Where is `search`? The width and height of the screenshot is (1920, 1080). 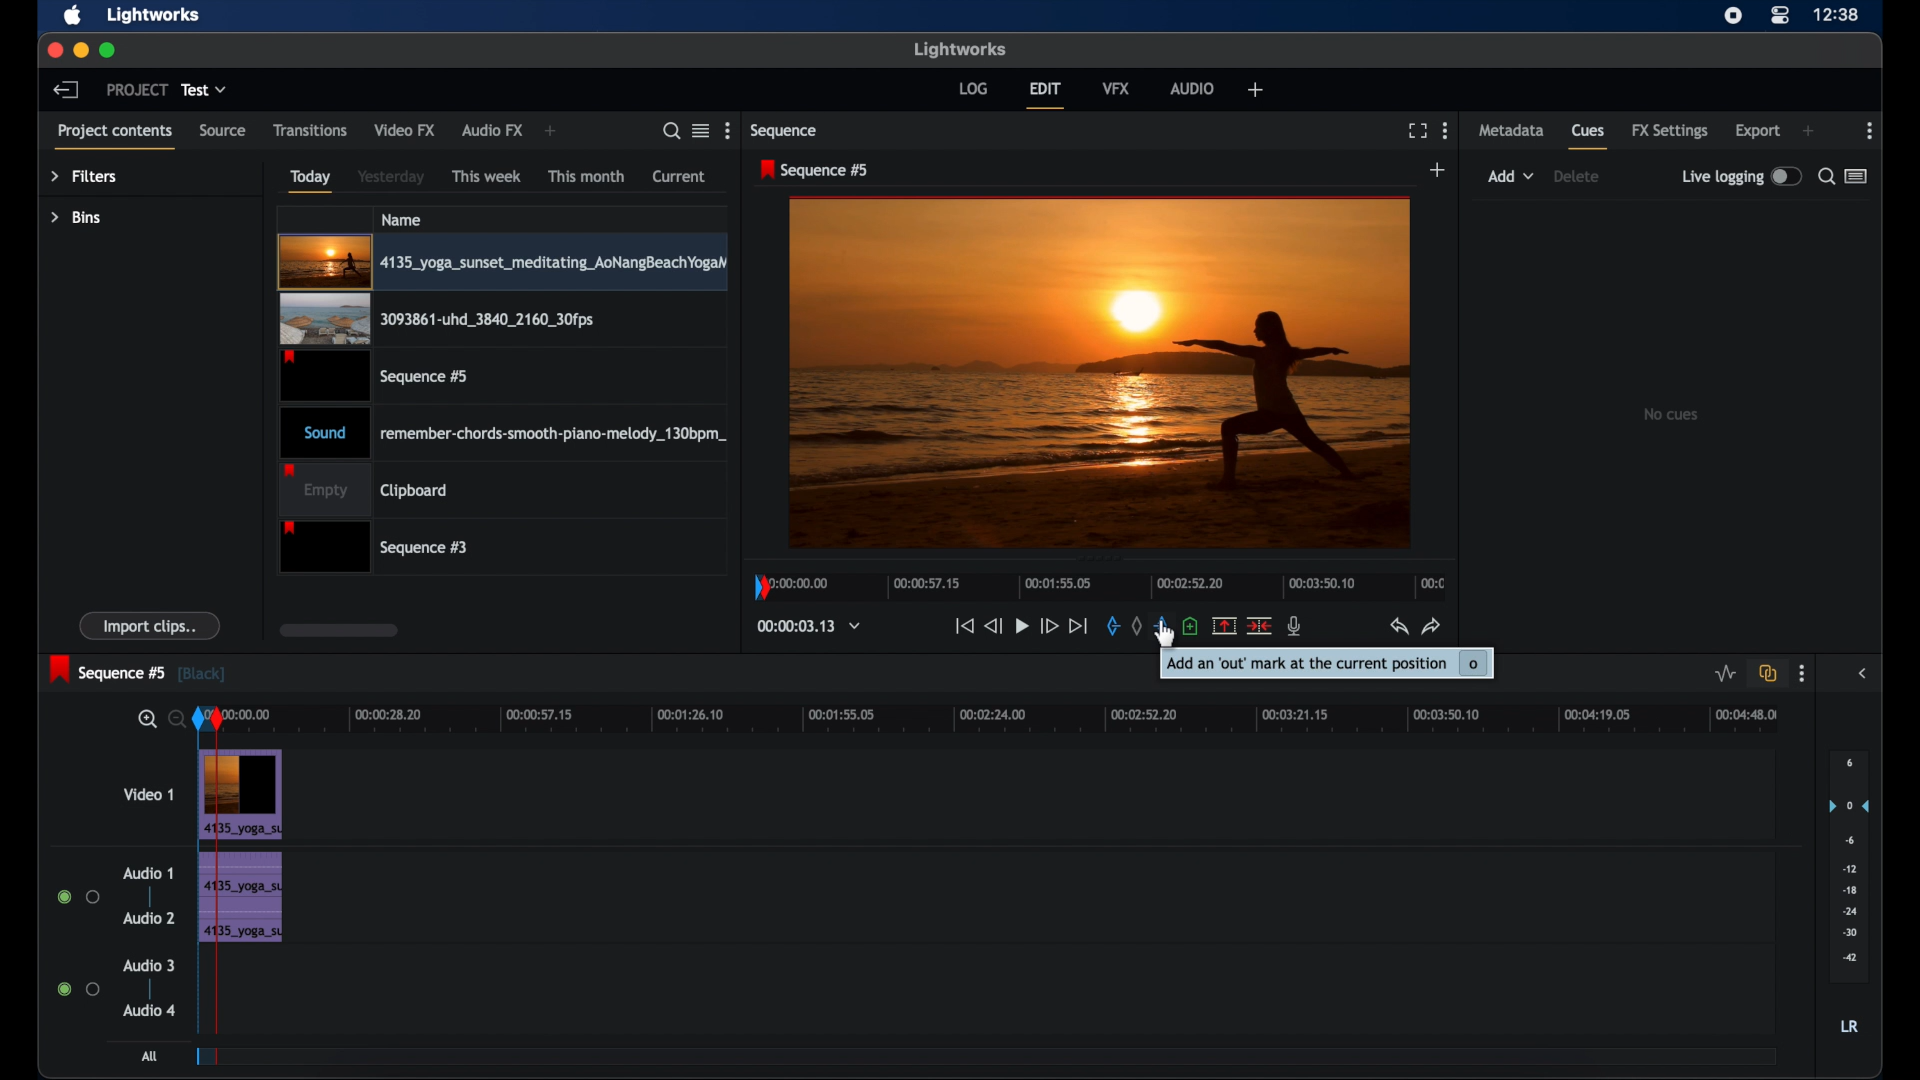 search is located at coordinates (670, 131).